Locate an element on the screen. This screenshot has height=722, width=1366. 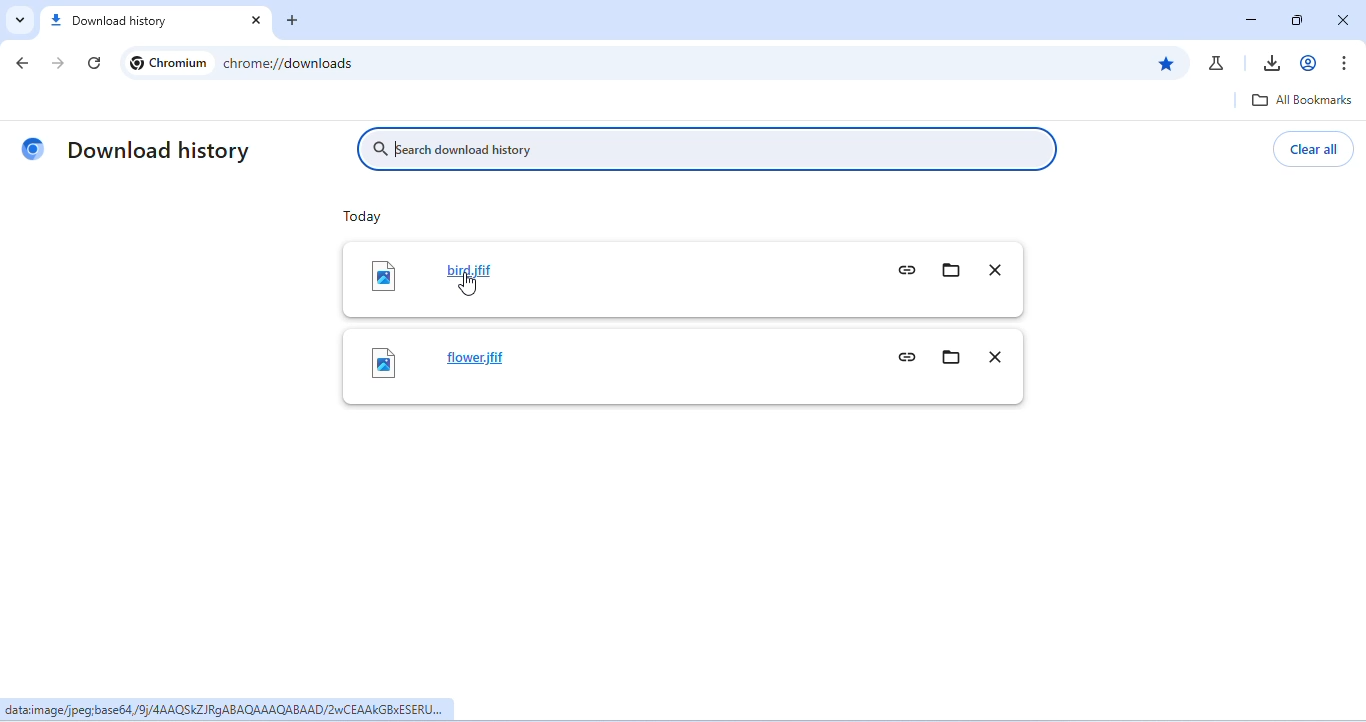
close is located at coordinates (1342, 21).